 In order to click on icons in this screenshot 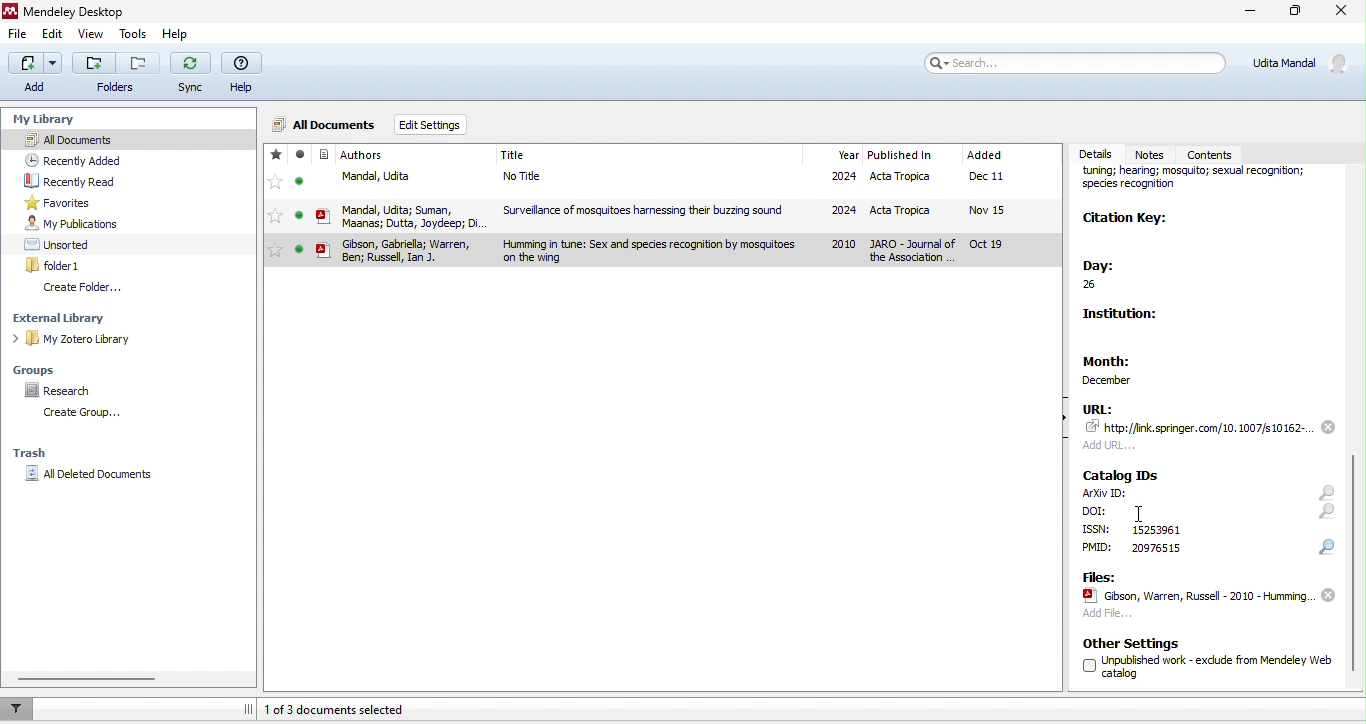, I will do `click(1327, 520)`.